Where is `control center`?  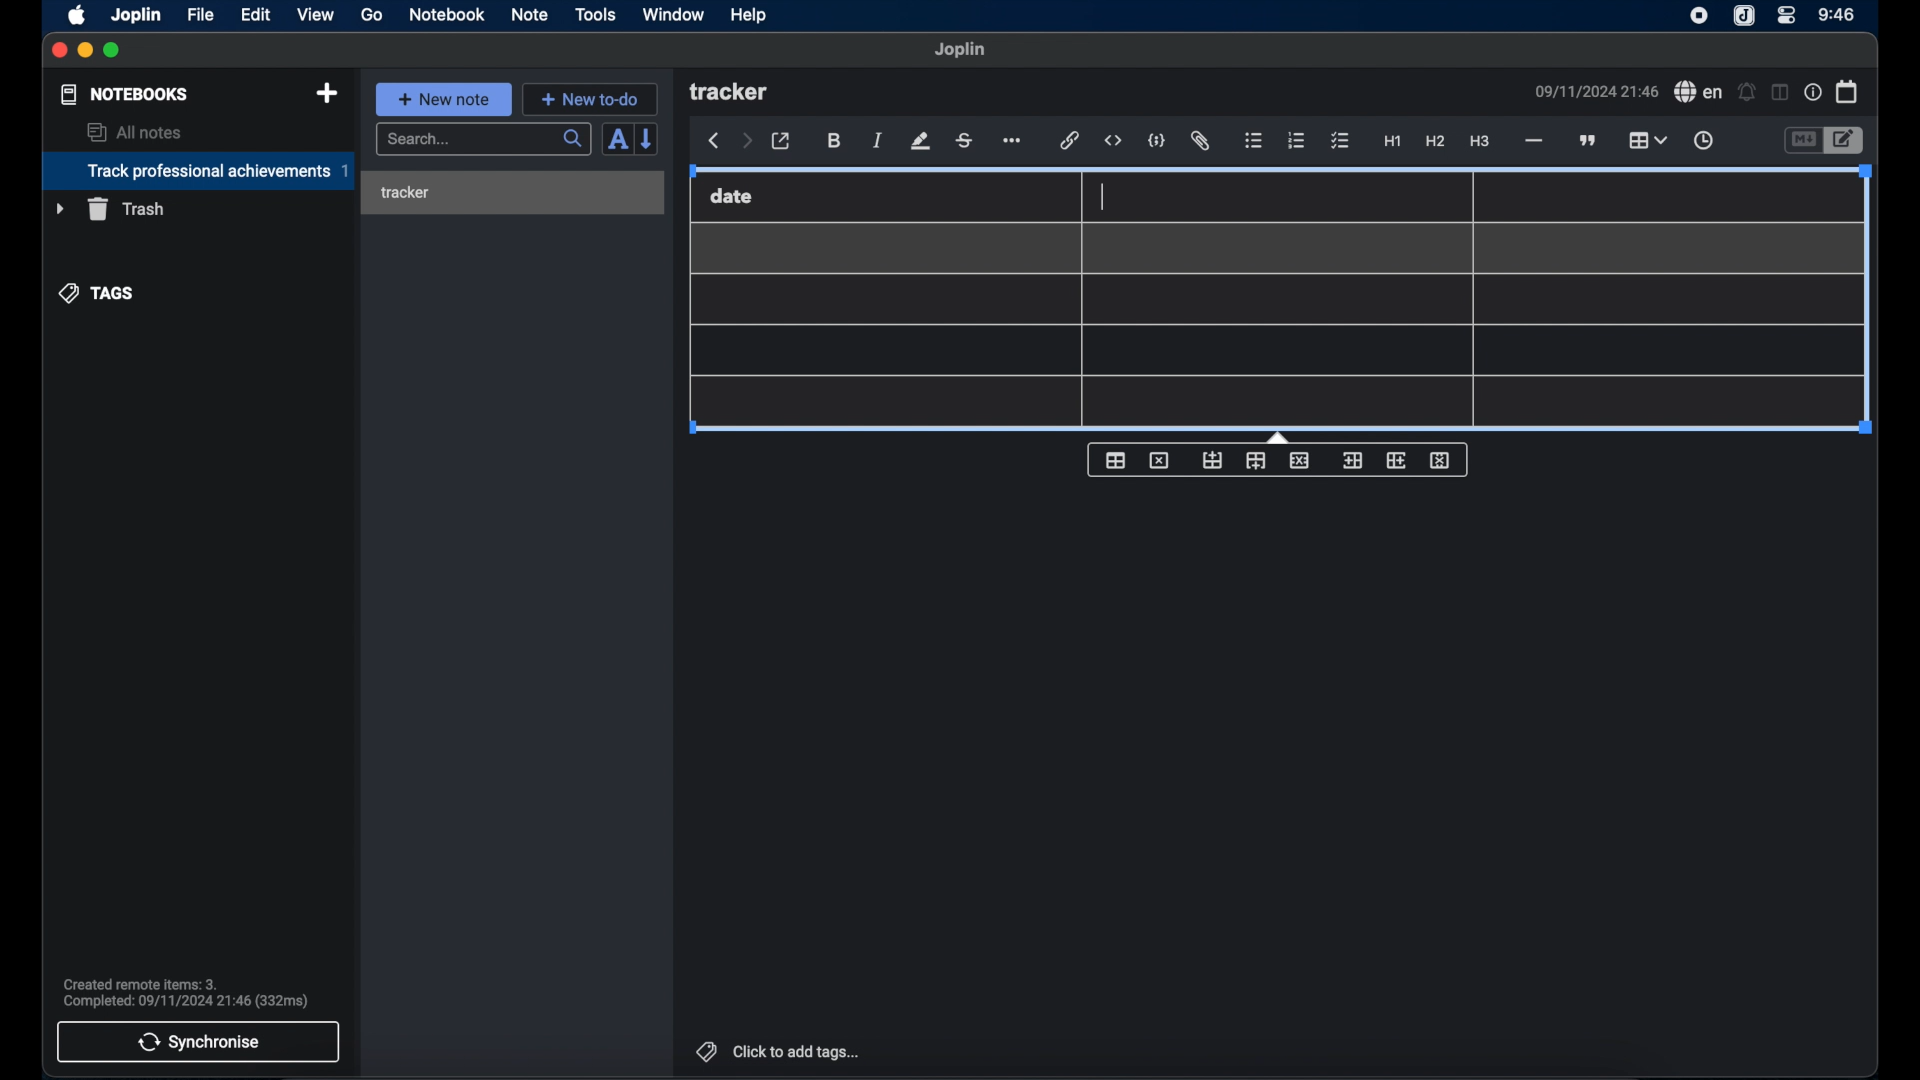 control center is located at coordinates (1787, 16).